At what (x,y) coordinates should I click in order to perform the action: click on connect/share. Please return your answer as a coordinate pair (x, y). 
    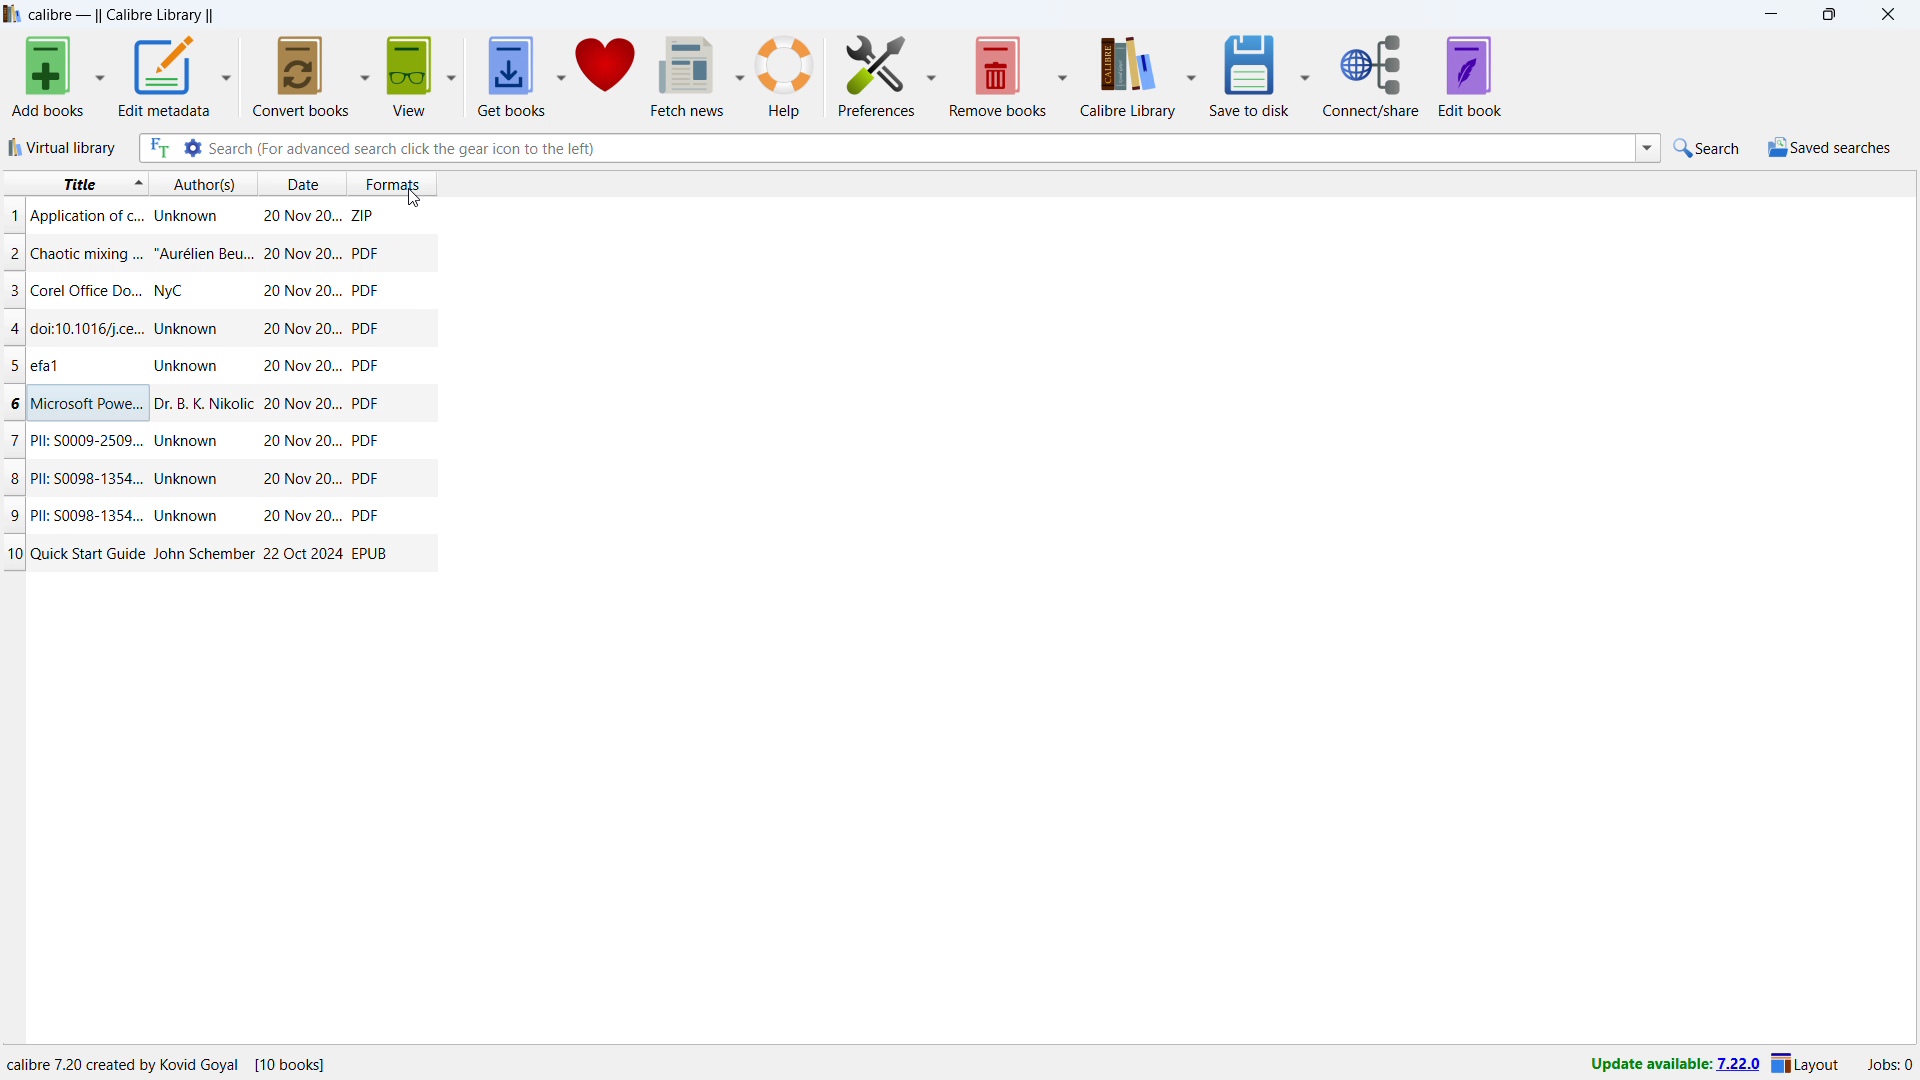
    Looking at the image, I should click on (1372, 76).